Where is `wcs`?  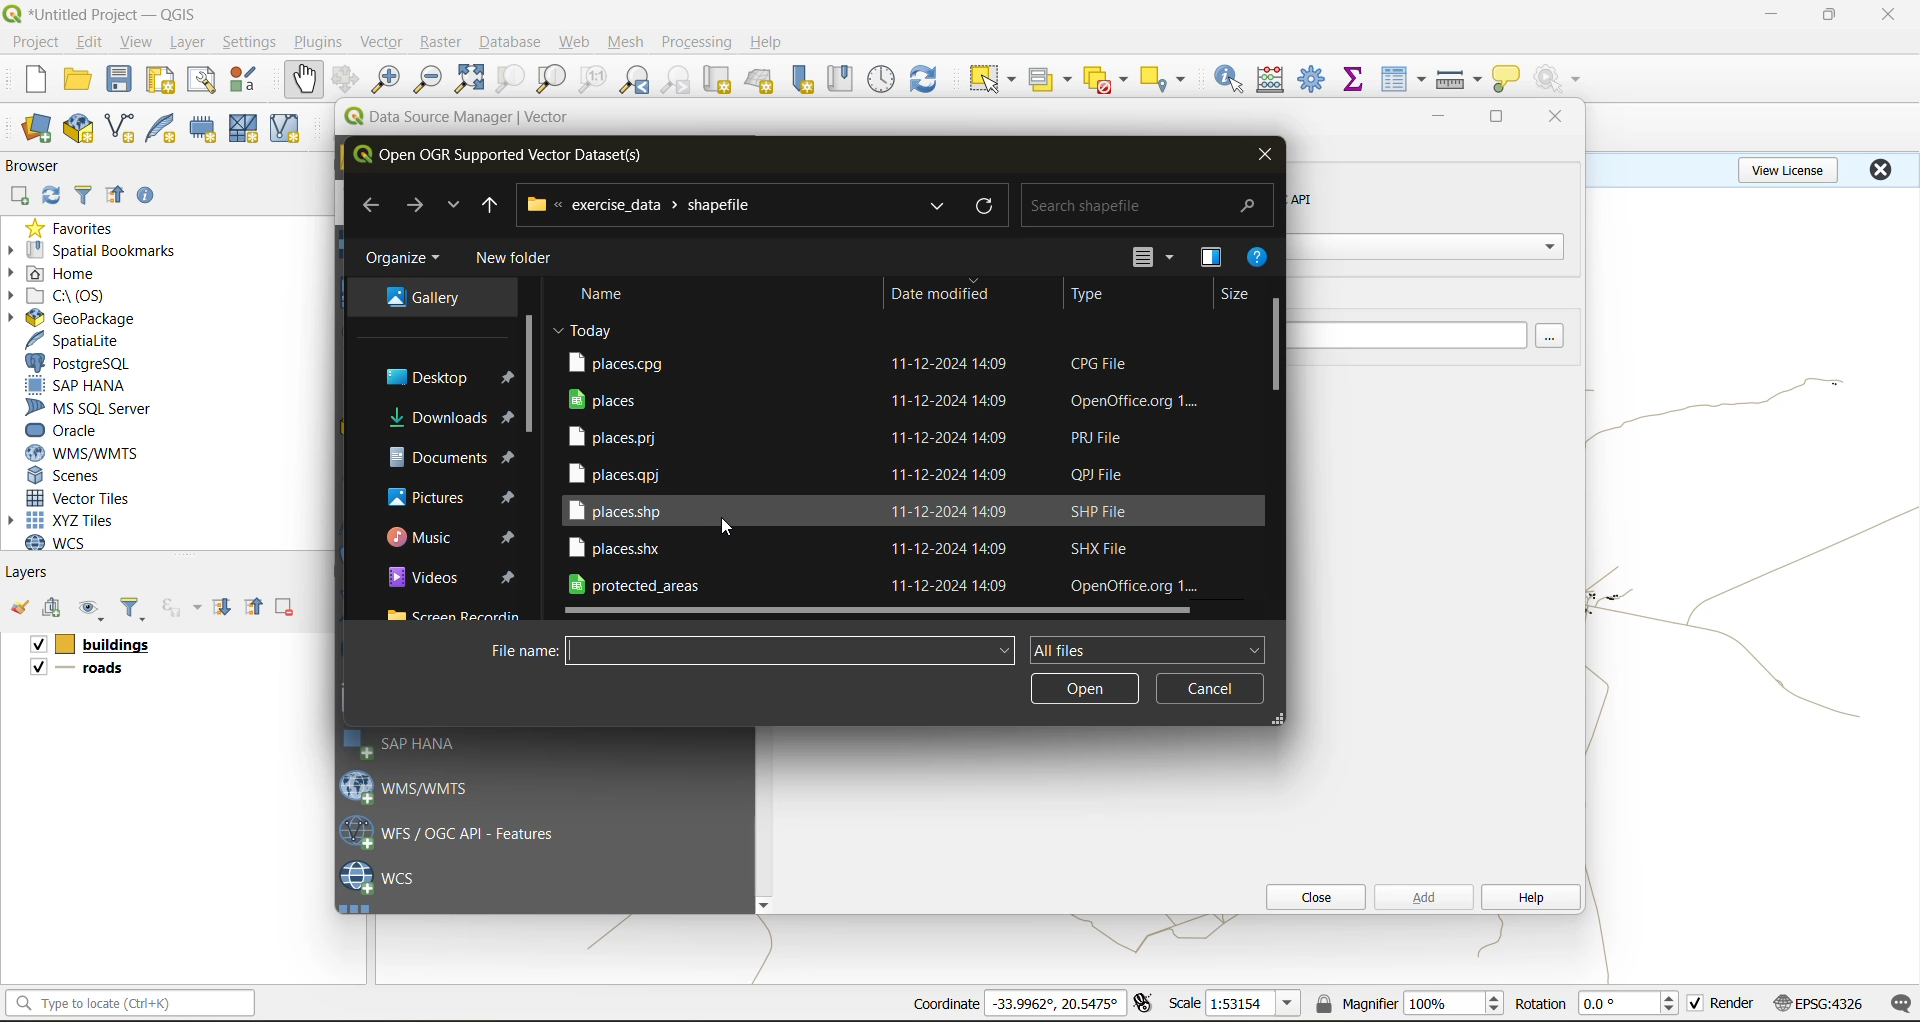 wcs is located at coordinates (67, 543).